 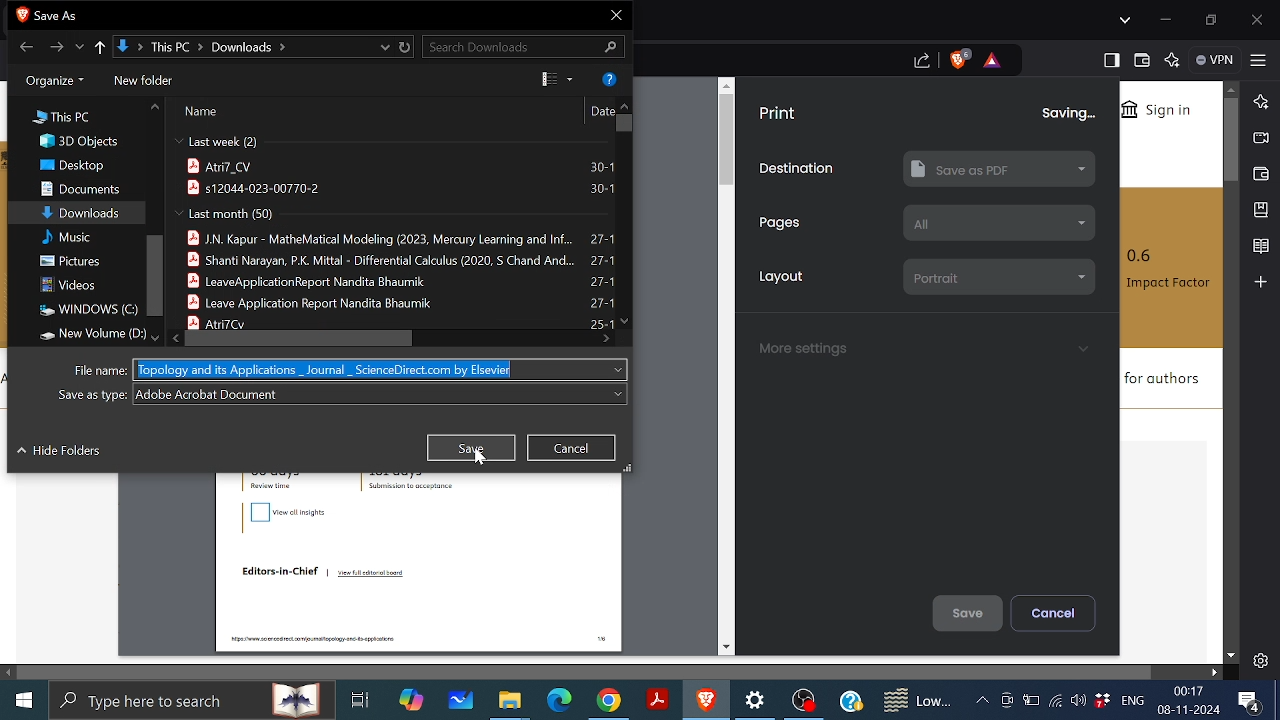 What do you see at coordinates (139, 79) in the screenshot?
I see `new folder` at bounding box center [139, 79].